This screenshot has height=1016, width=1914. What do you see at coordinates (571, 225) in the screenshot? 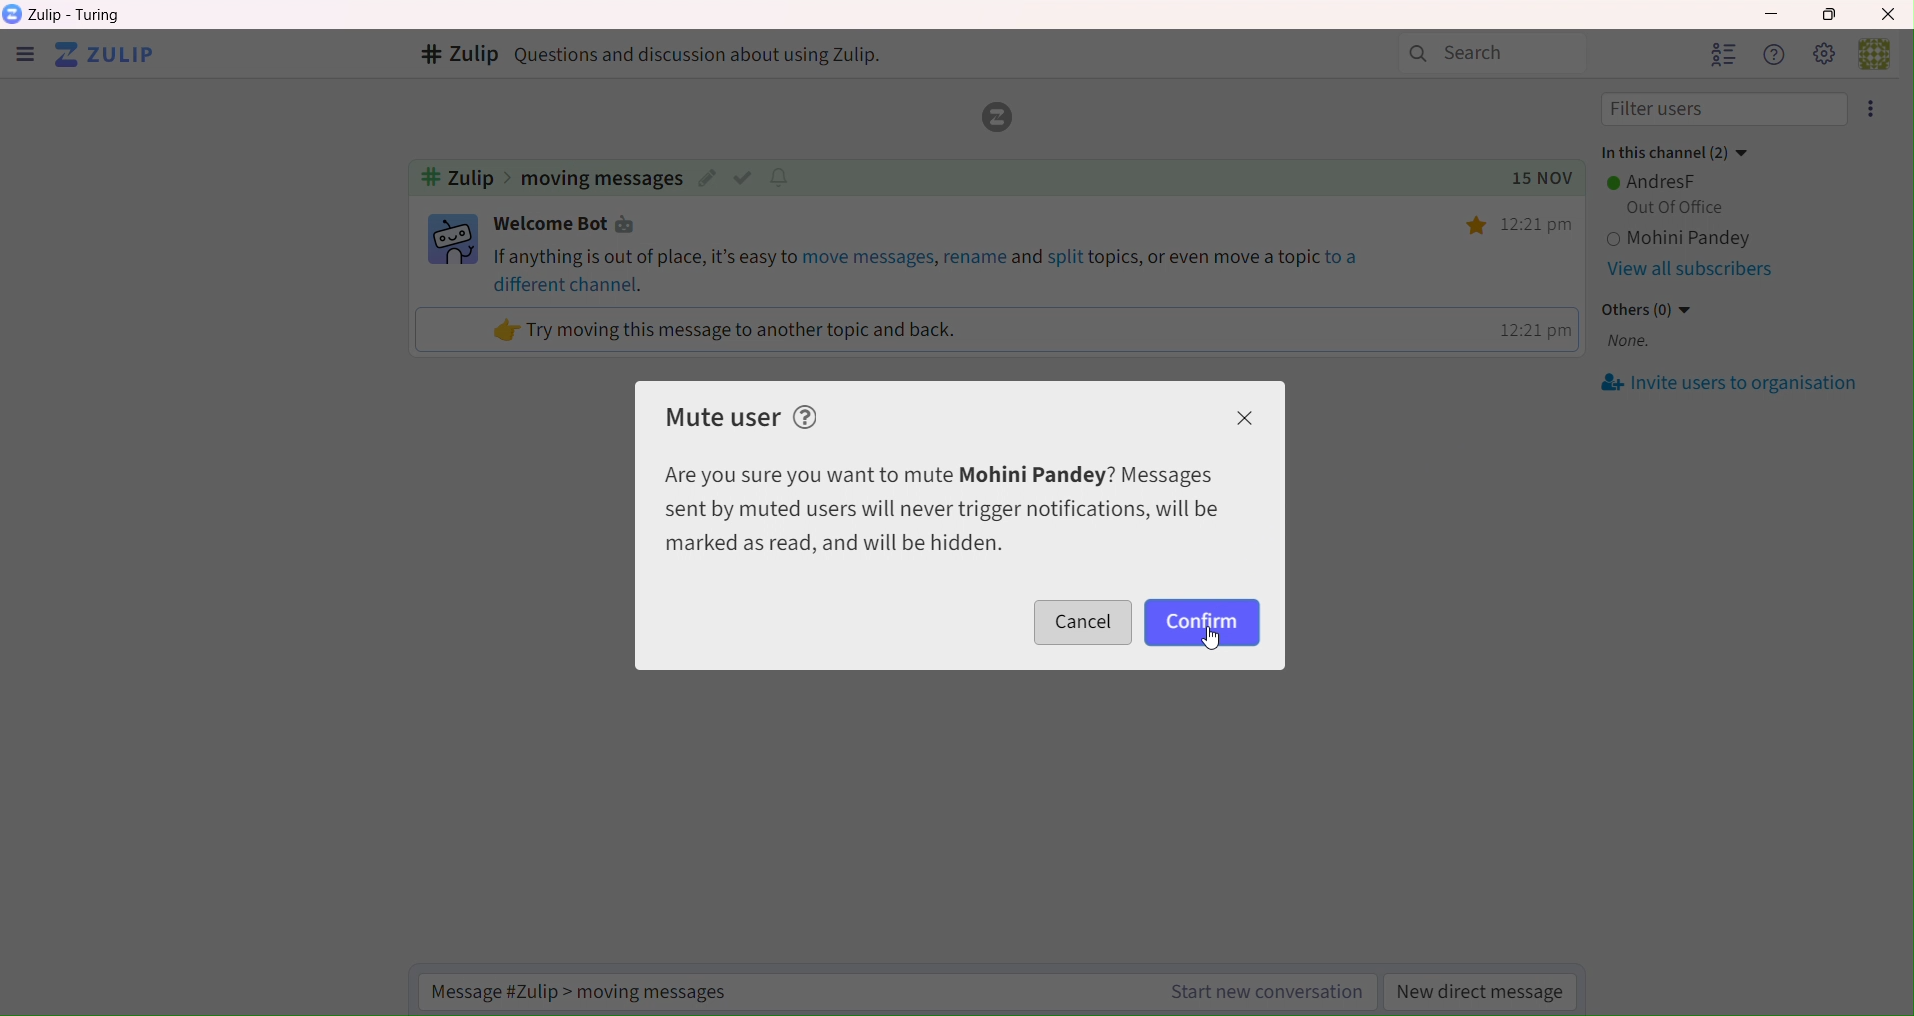
I see `Welcome Bot ` at bounding box center [571, 225].